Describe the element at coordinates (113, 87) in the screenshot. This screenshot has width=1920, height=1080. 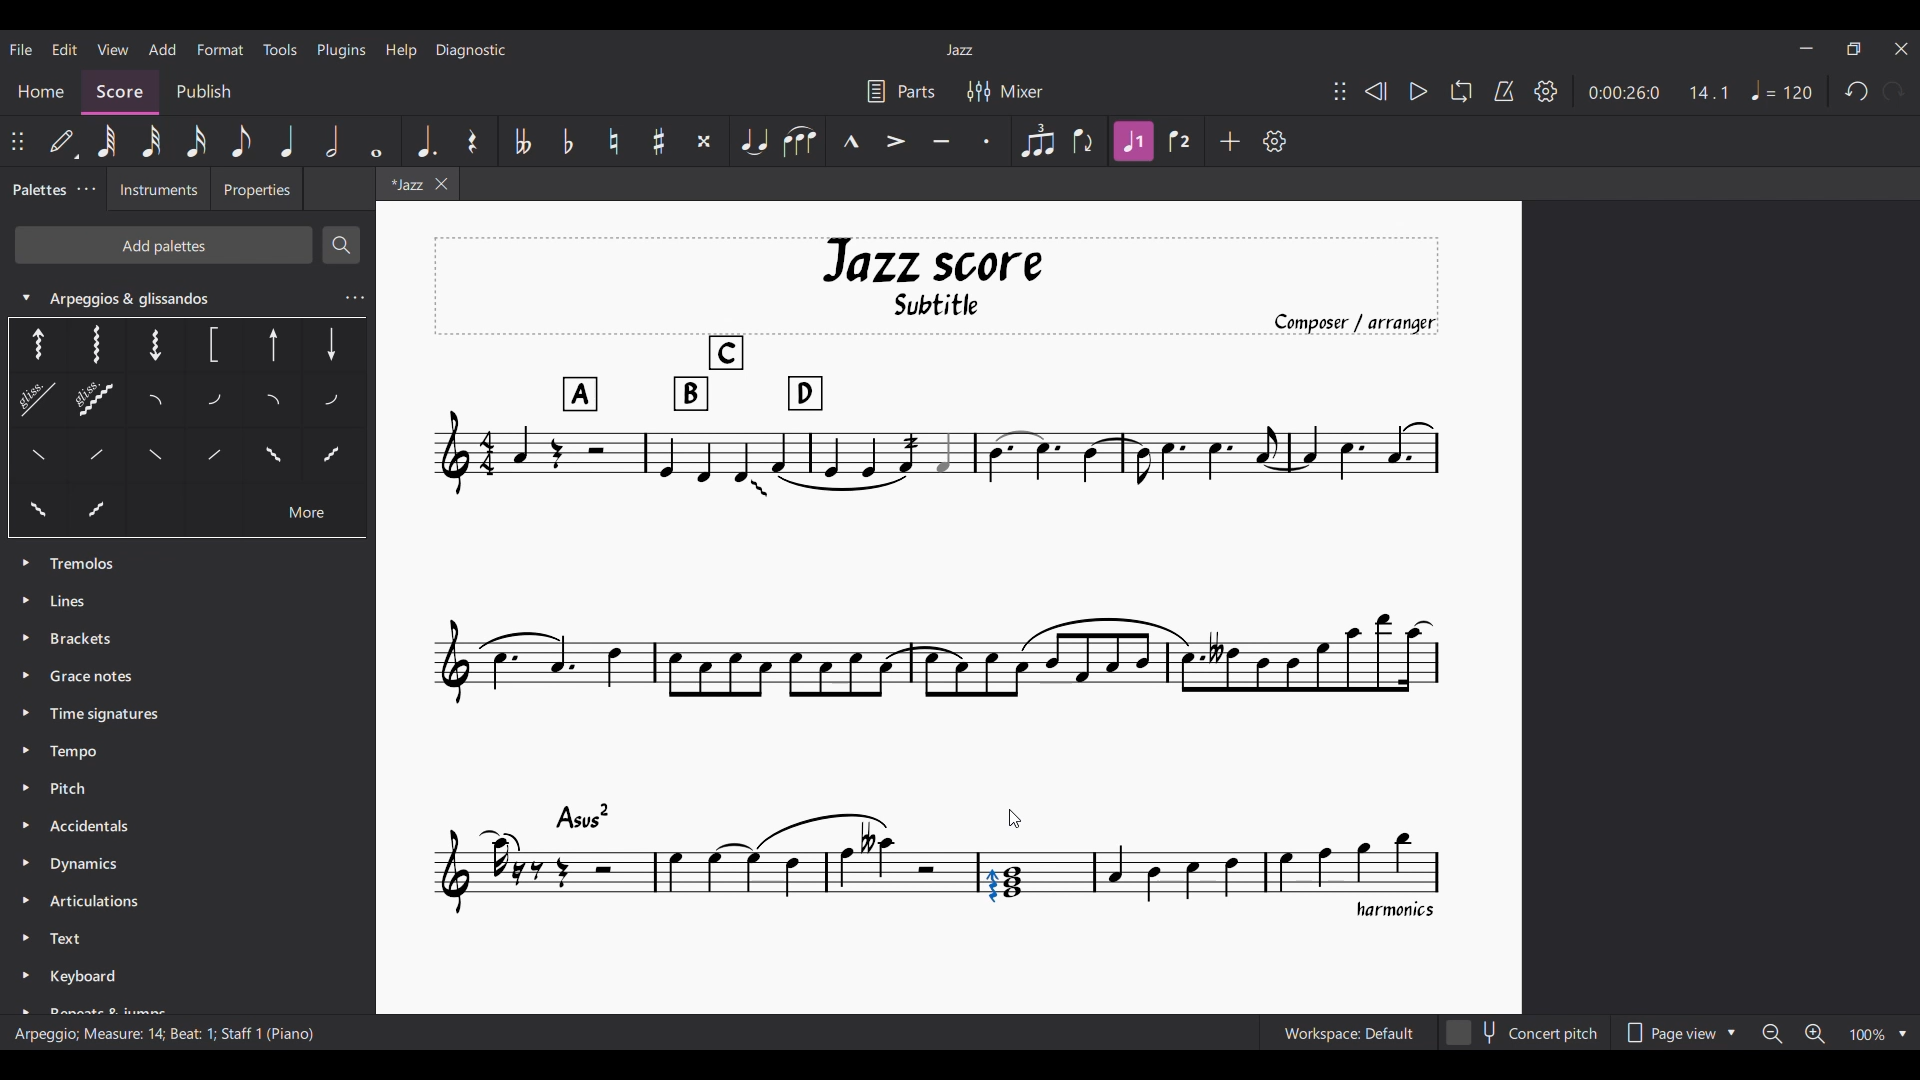
I see `Score, current section highlighted` at that location.